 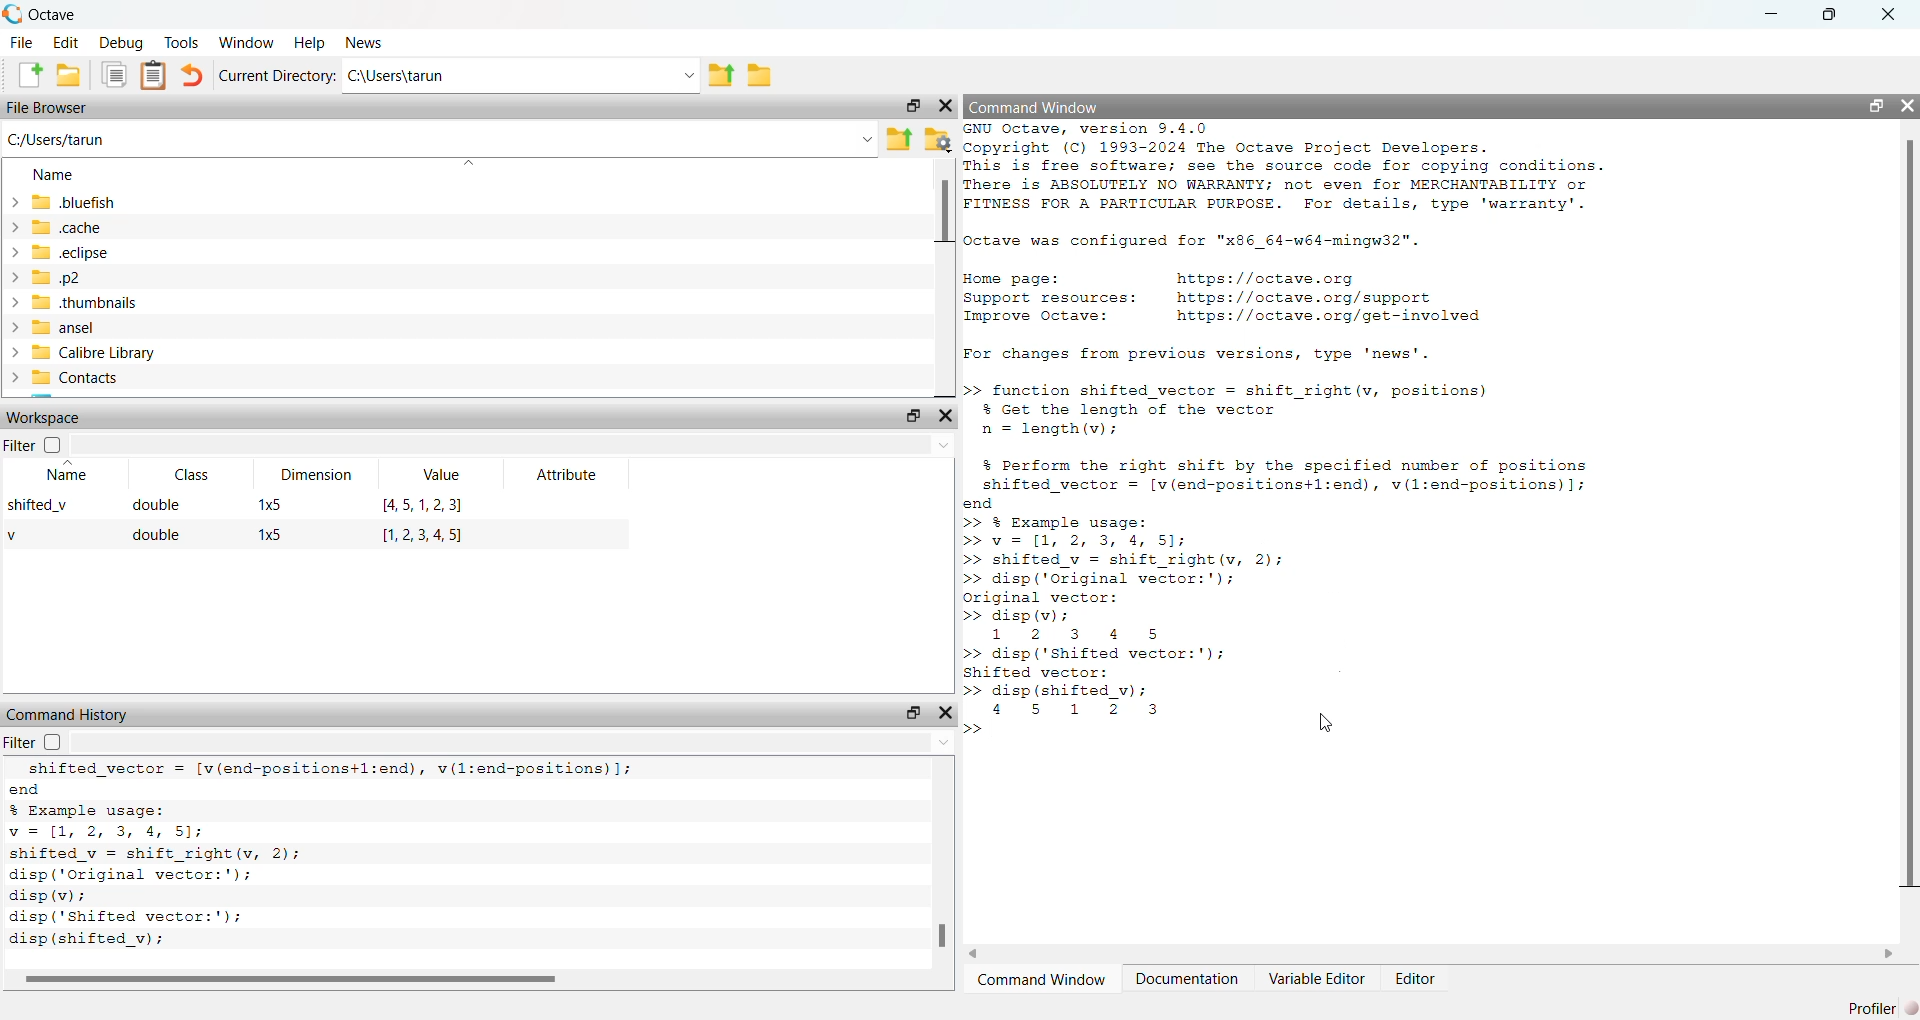 What do you see at coordinates (1046, 981) in the screenshot?
I see `command window` at bounding box center [1046, 981].